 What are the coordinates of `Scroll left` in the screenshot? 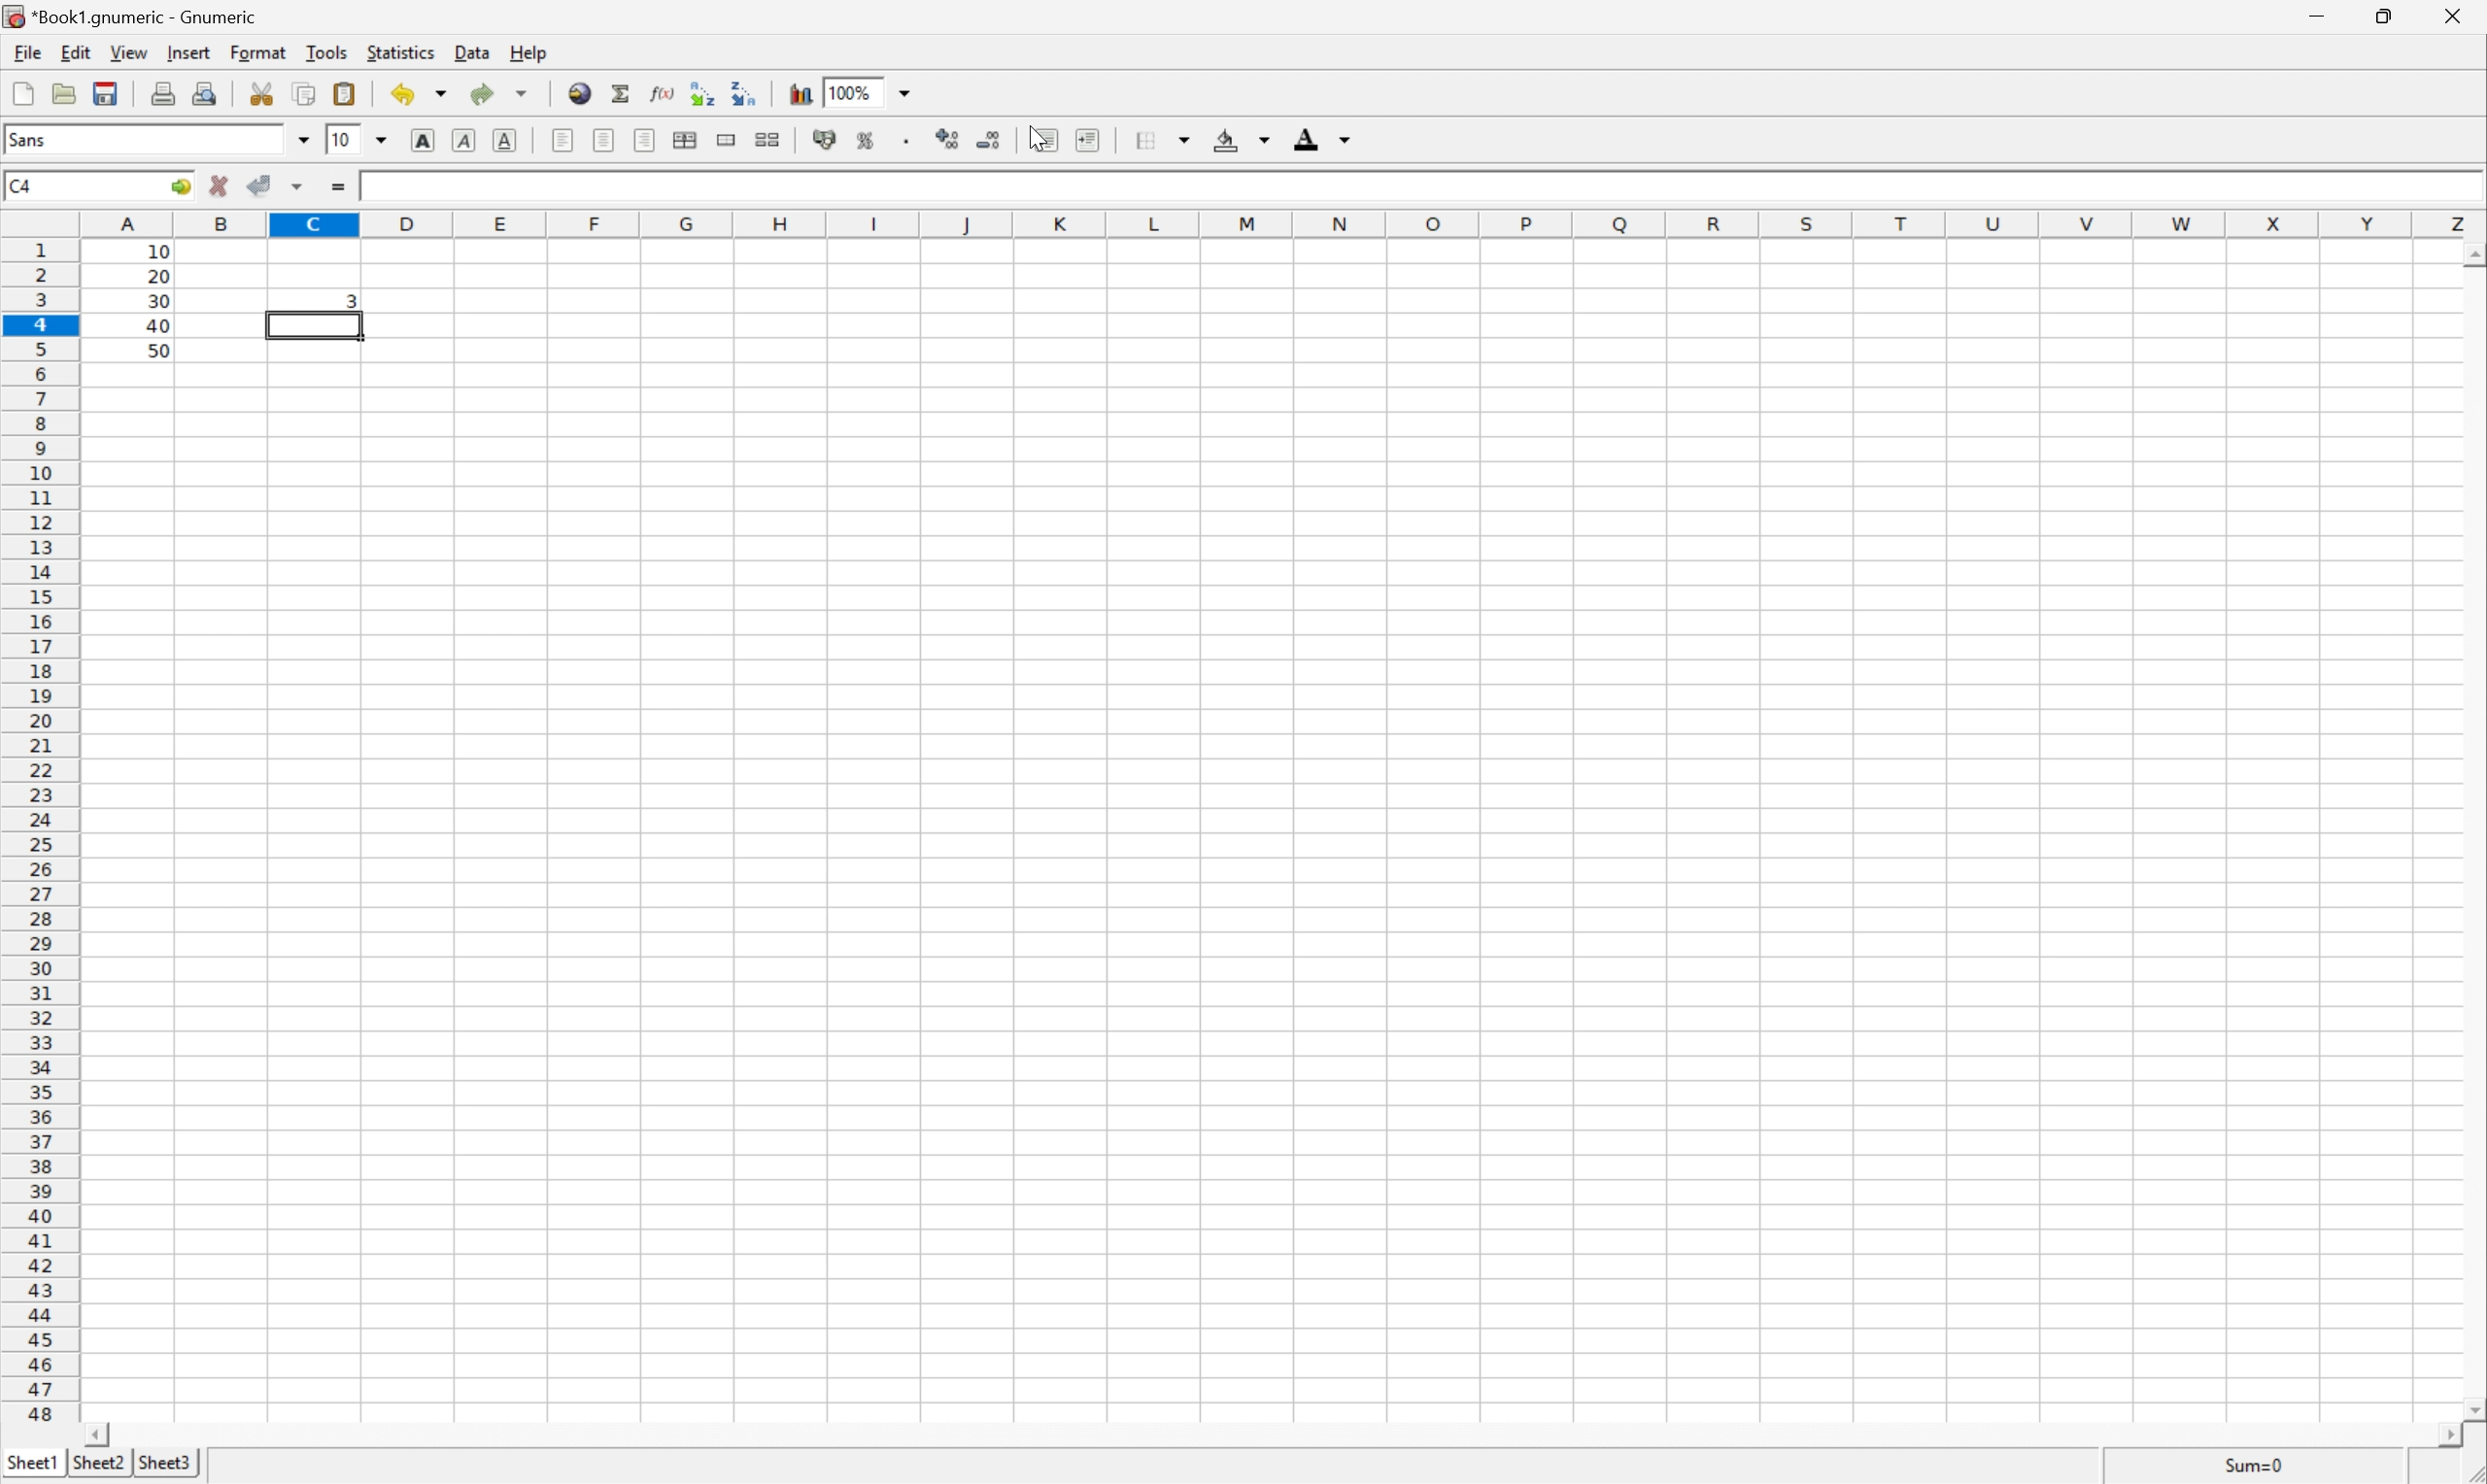 It's located at (103, 1434).